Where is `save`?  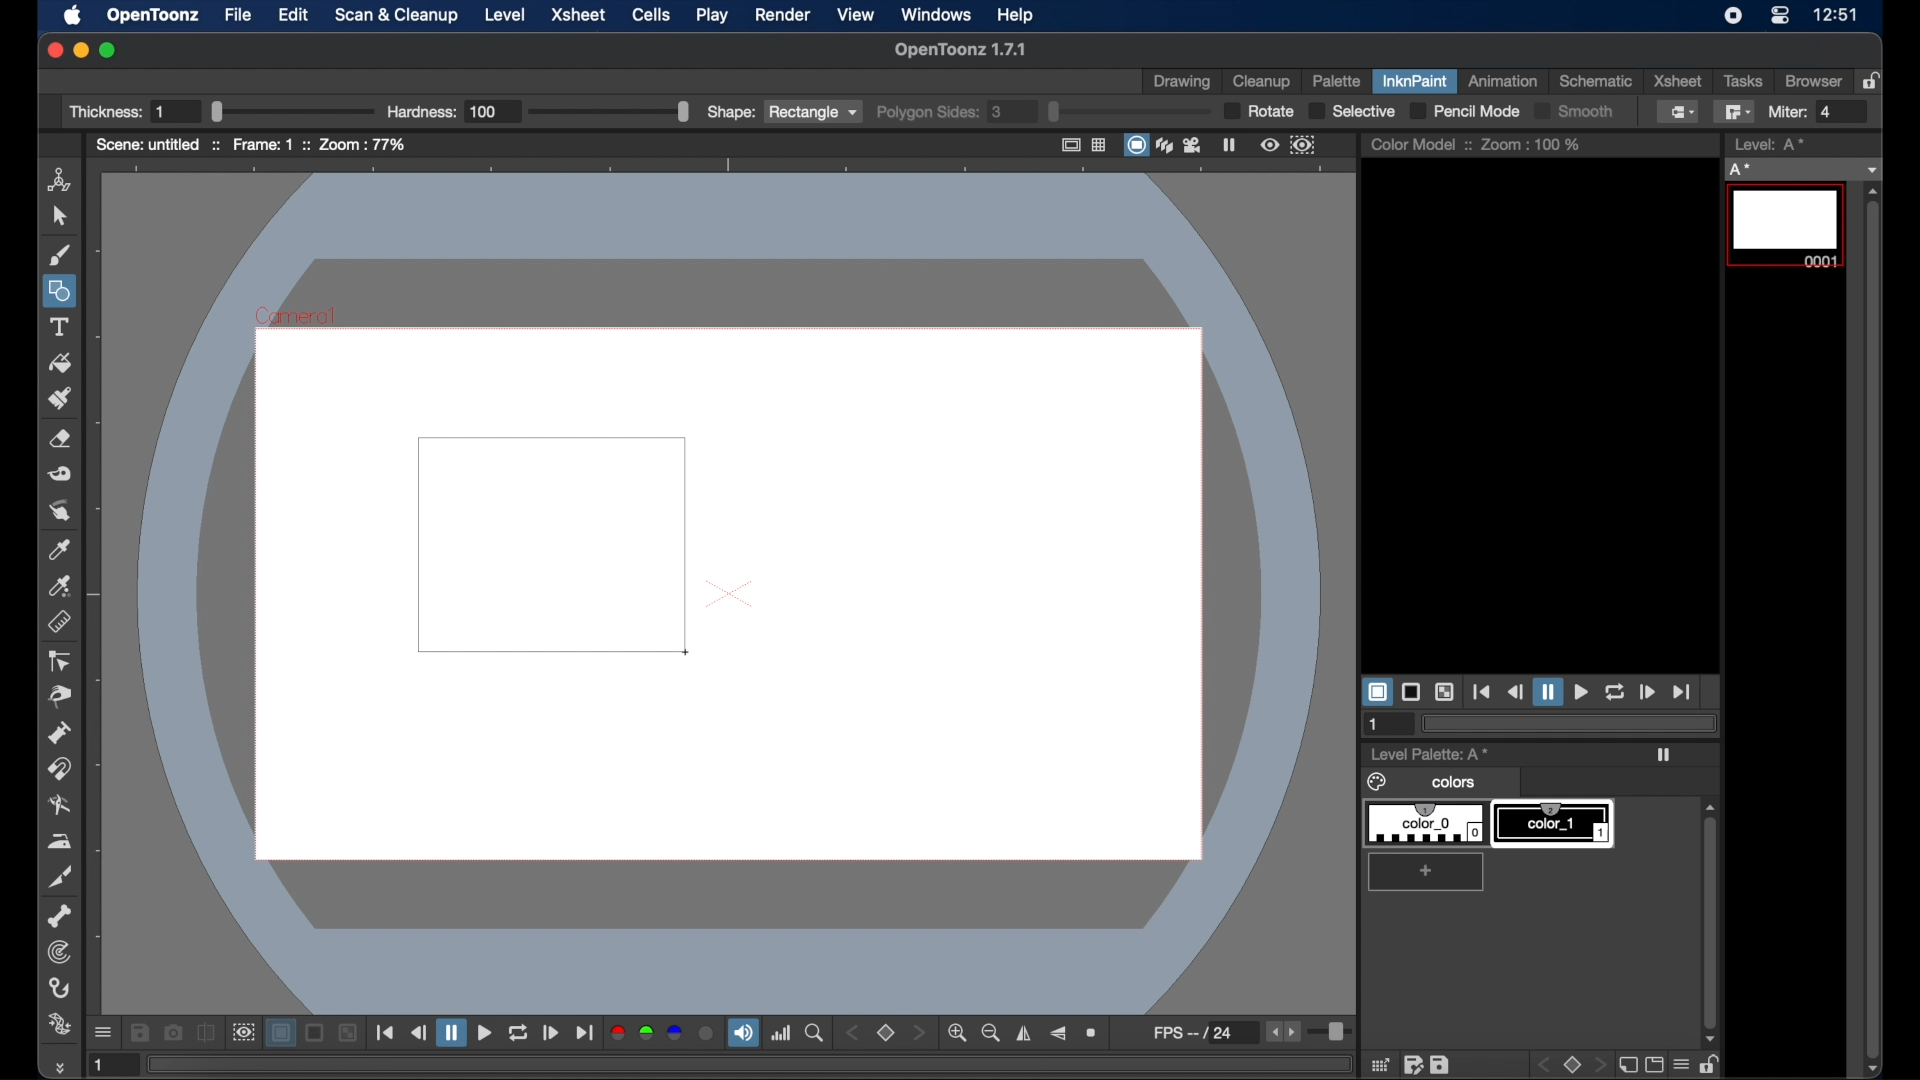 save is located at coordinates (1440, 1064).